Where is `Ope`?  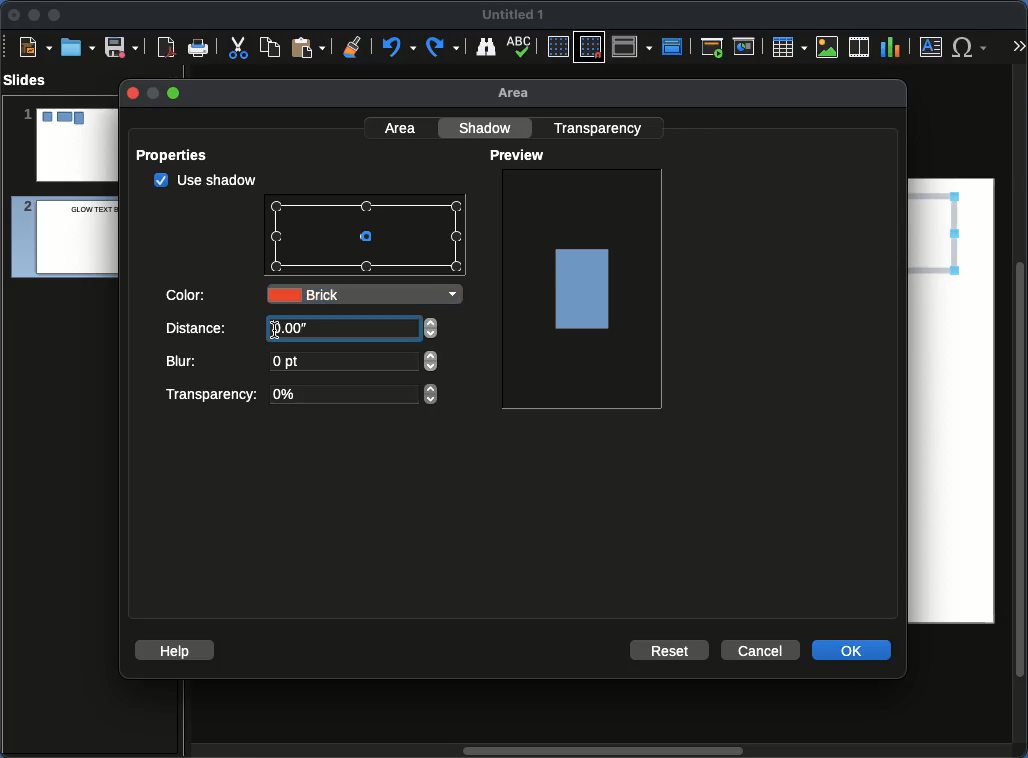 Ope is located at coordinates (78, 46).